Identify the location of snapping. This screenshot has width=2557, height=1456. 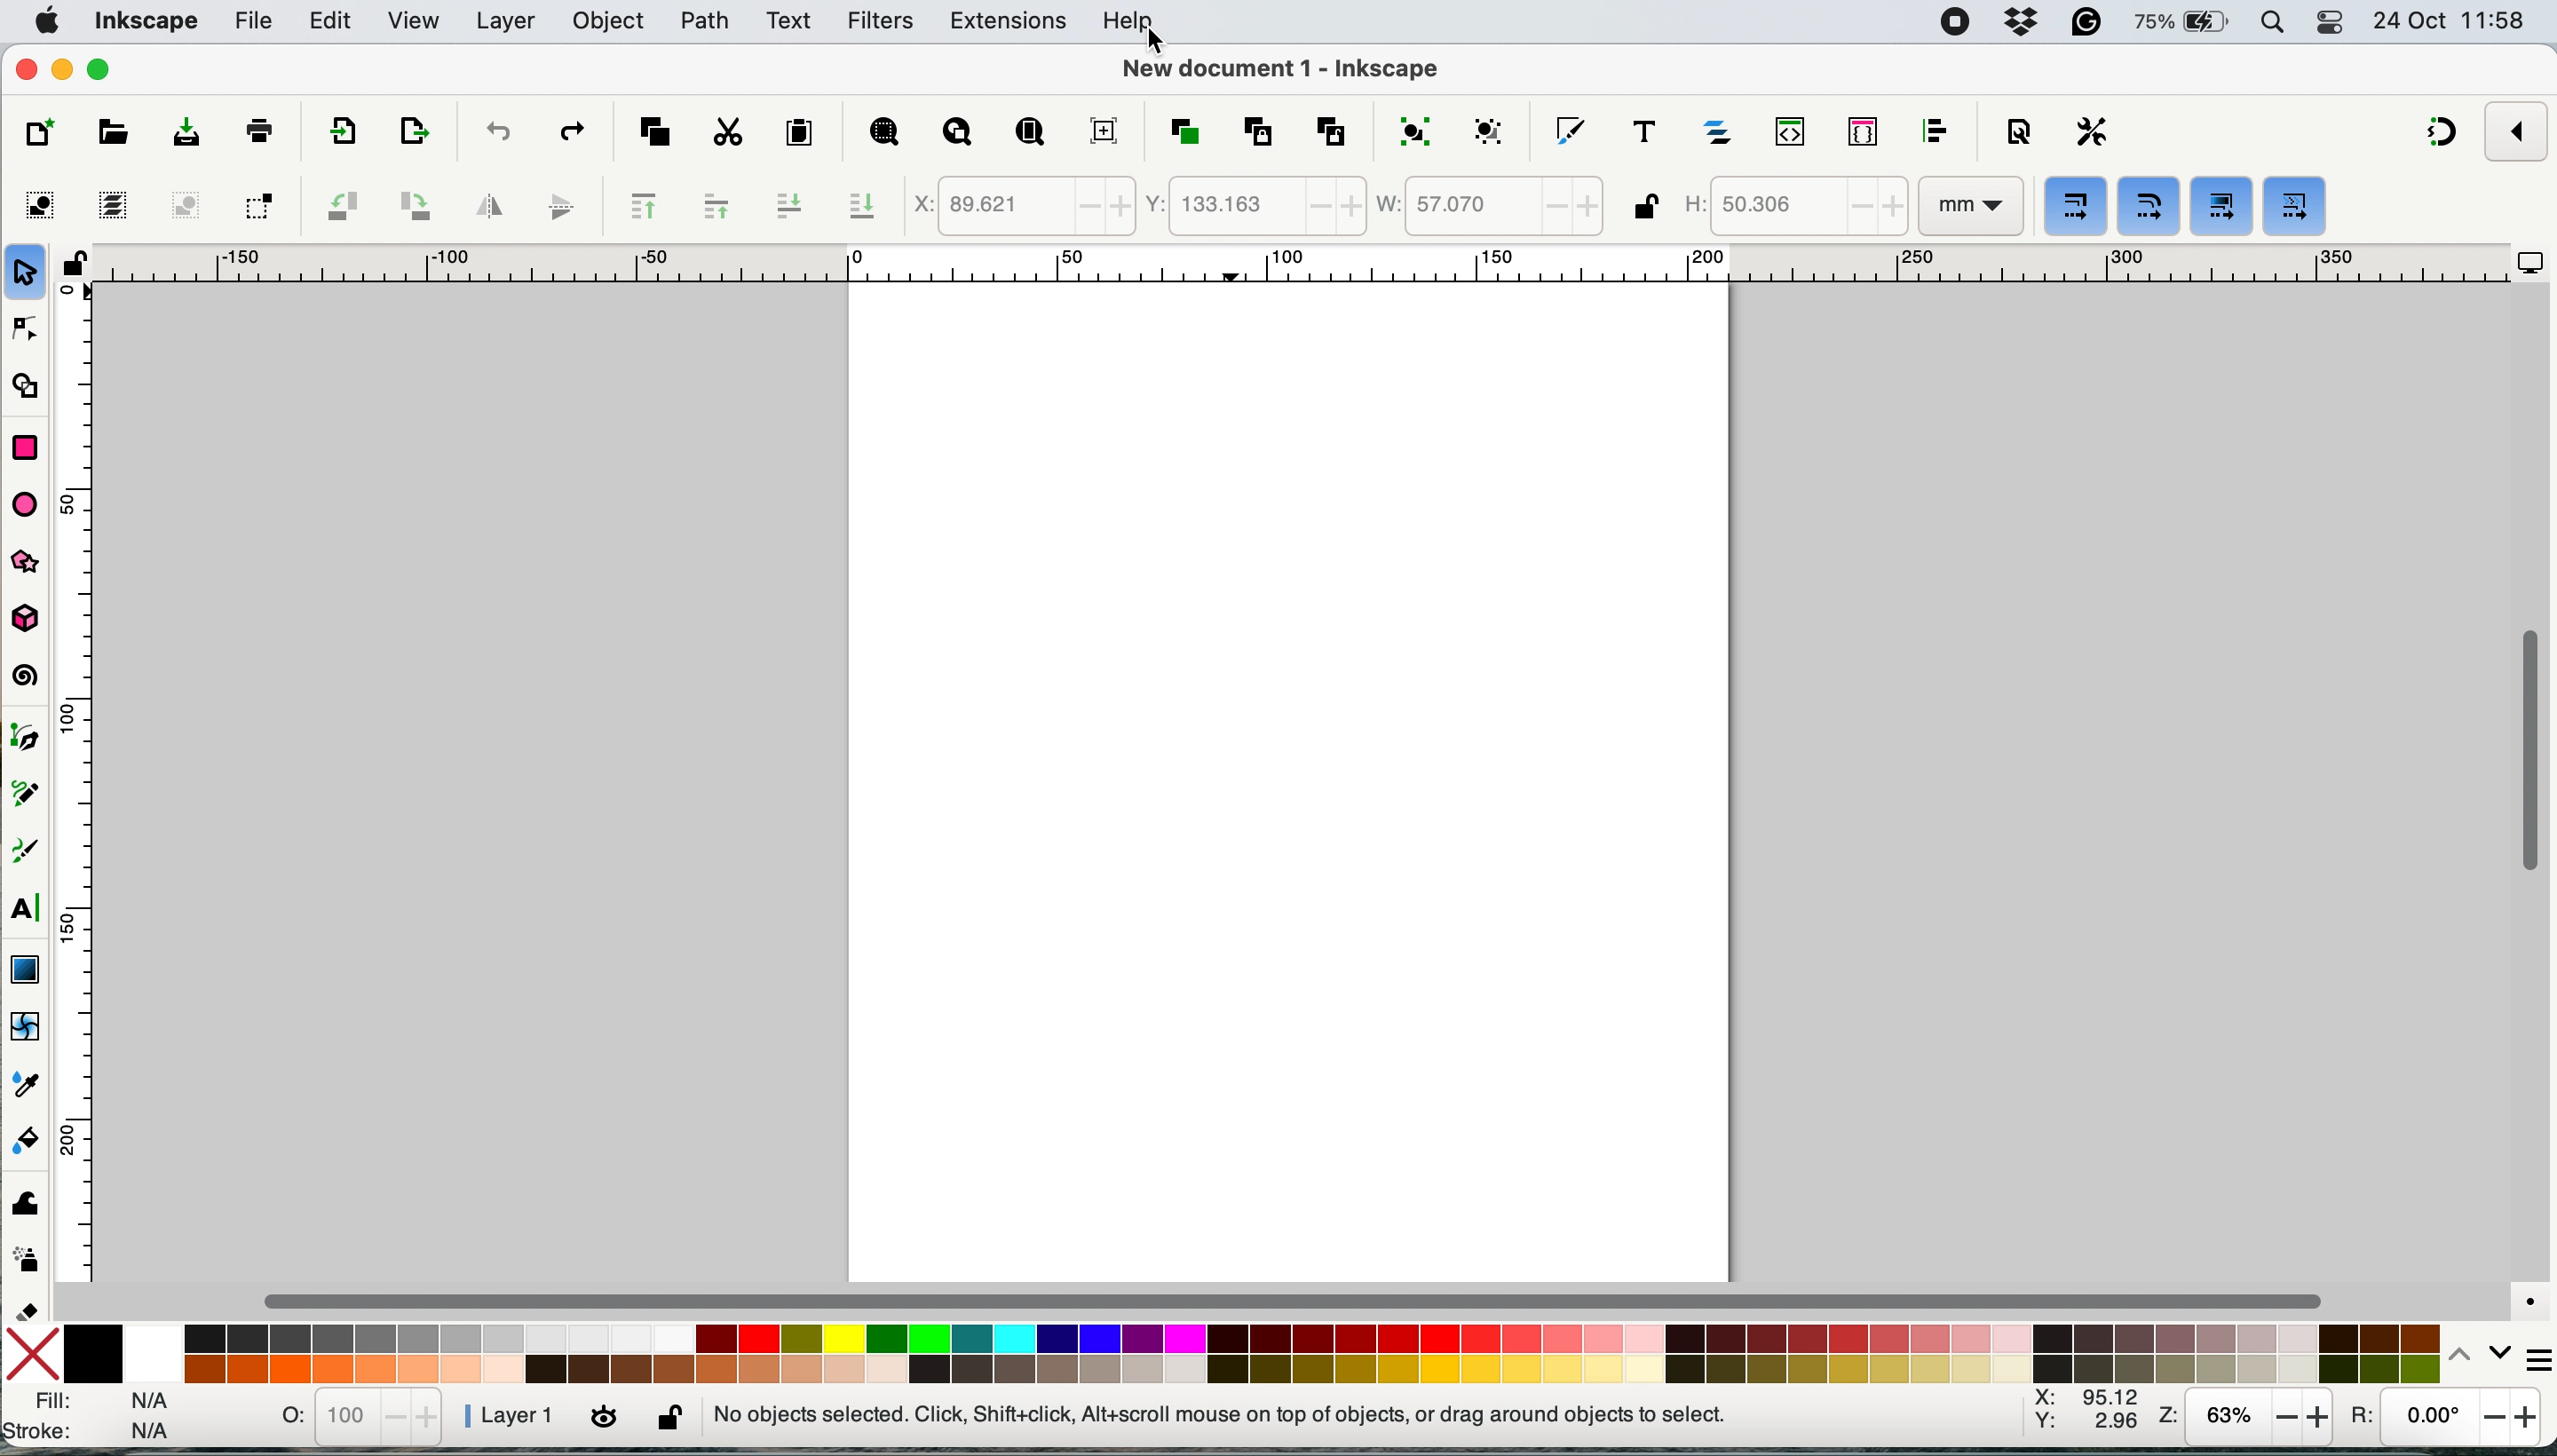
(2435, 134).